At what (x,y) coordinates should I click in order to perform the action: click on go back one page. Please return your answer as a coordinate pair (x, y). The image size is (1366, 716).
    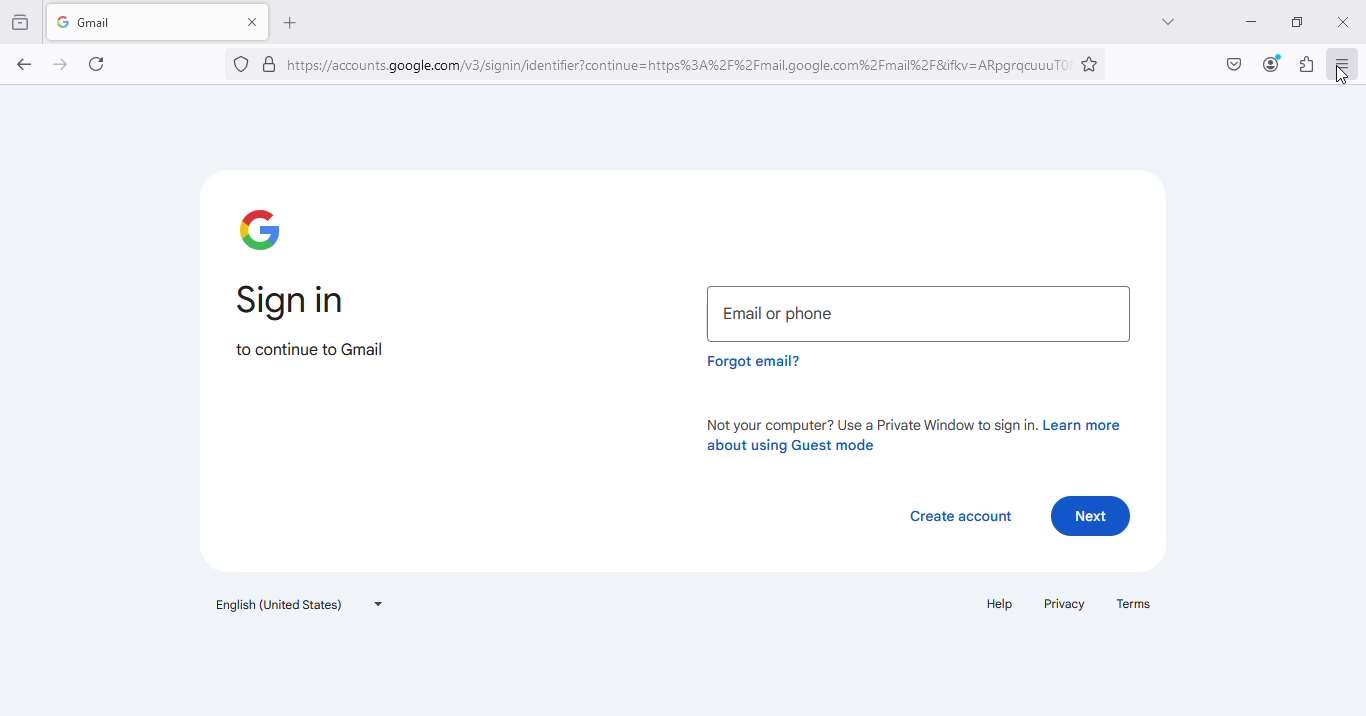
    Looking at the image, I should click on (25, 64).